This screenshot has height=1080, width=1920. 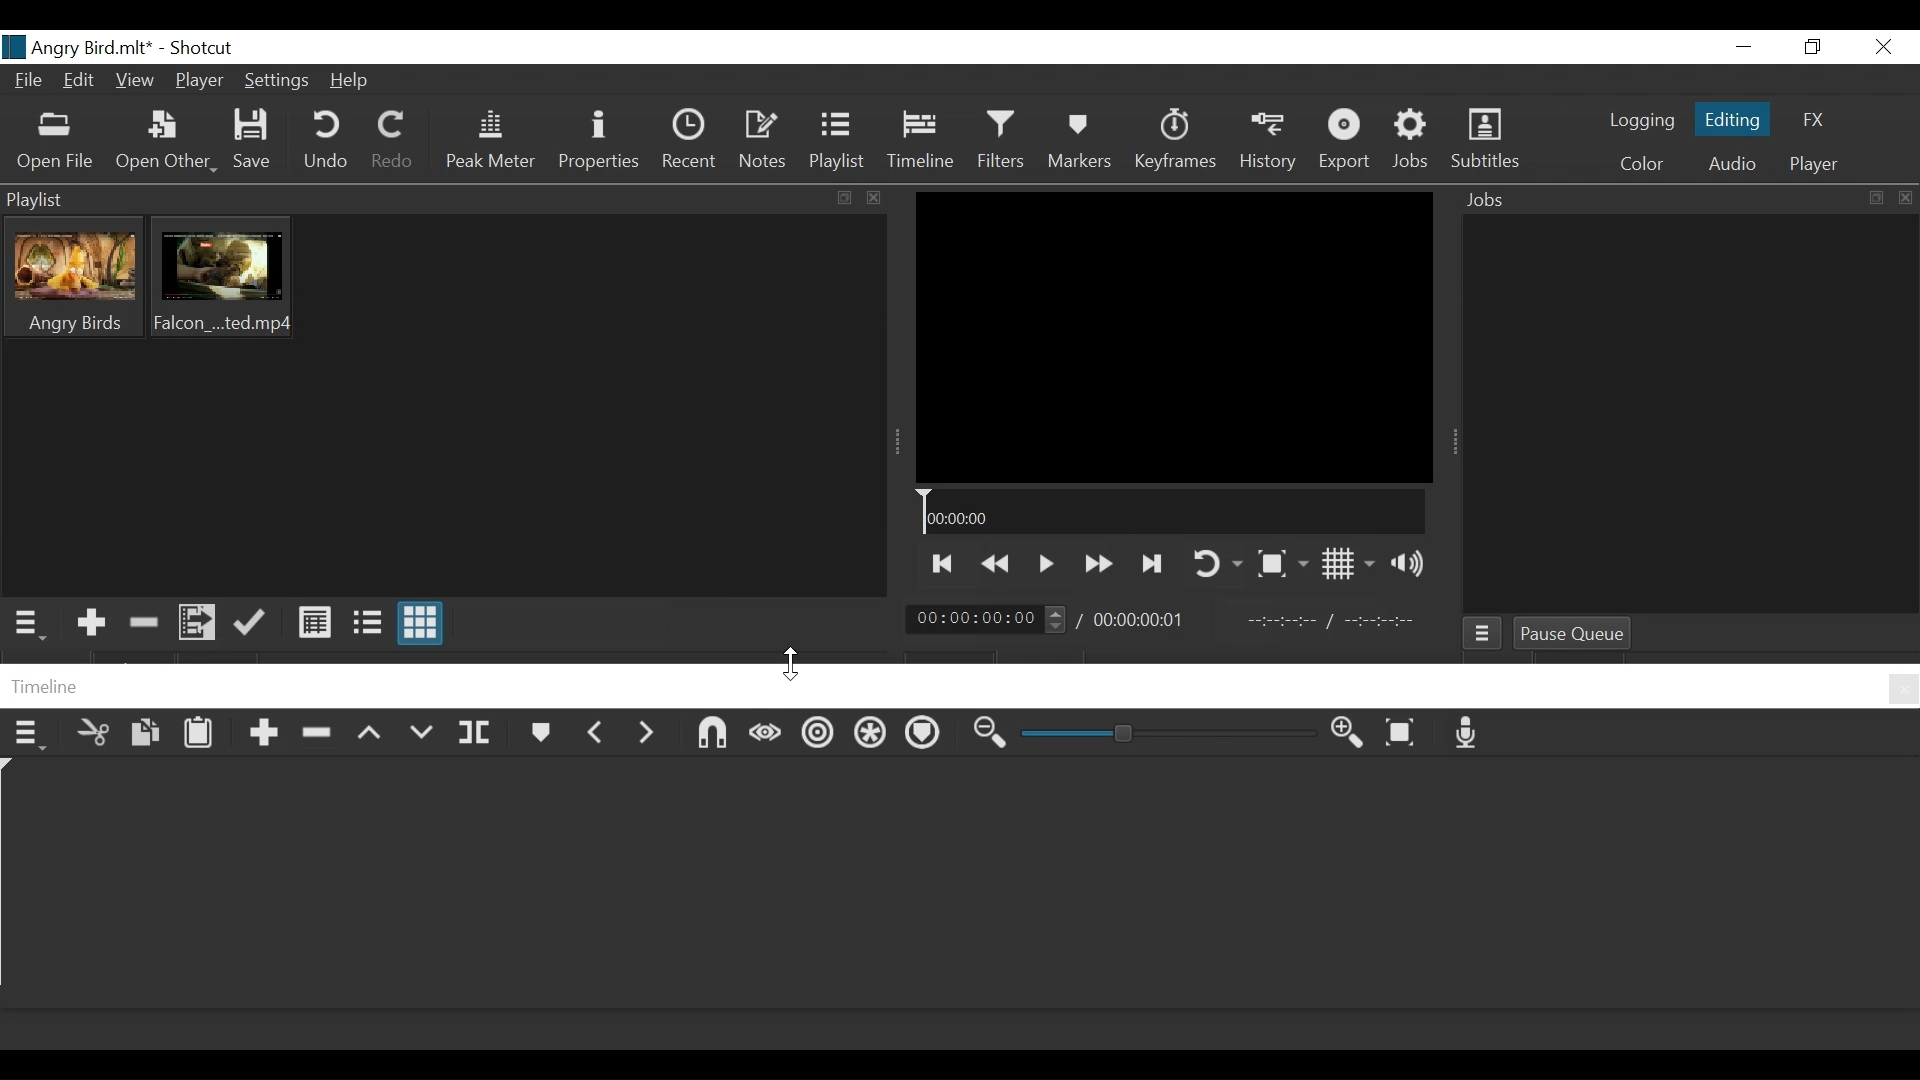 I want to click on Jobs Panel, so click(x=1689, y=414).